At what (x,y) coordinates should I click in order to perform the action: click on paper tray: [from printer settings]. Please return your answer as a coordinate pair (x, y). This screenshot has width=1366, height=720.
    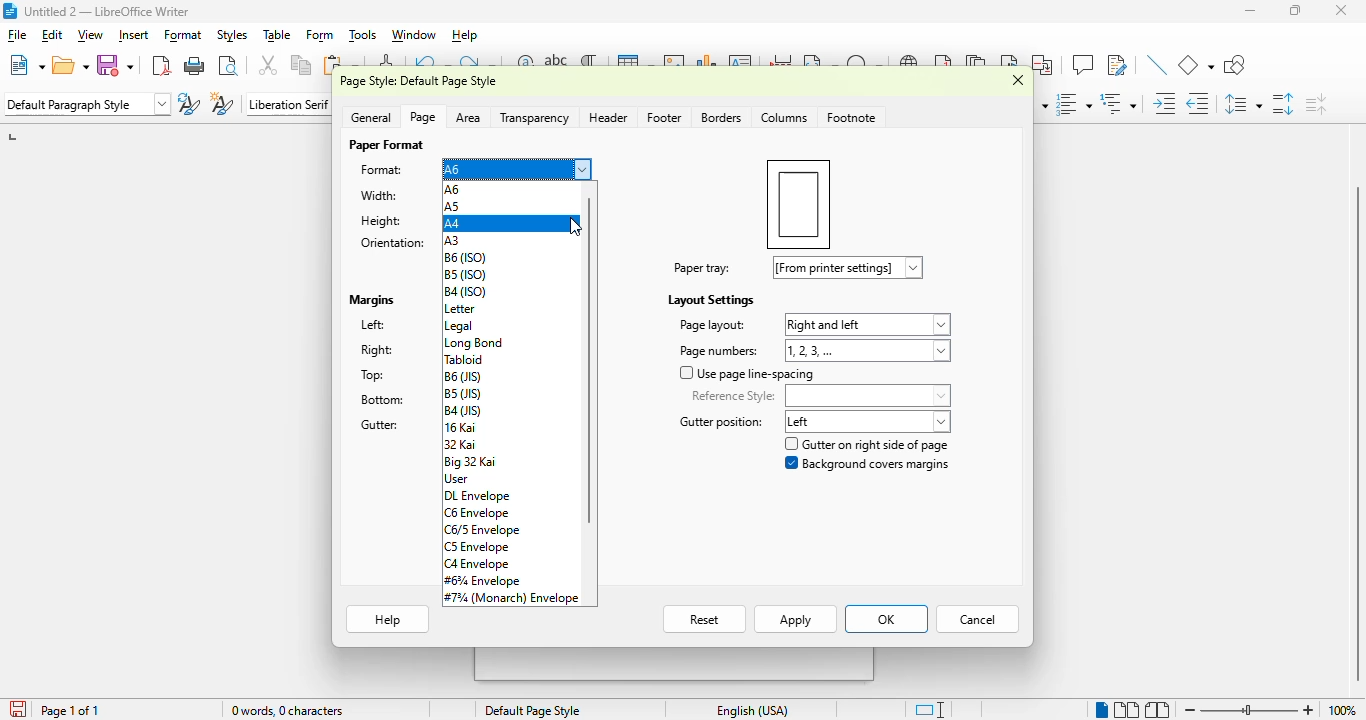
    Looking at the image, I should click on (792, 268).